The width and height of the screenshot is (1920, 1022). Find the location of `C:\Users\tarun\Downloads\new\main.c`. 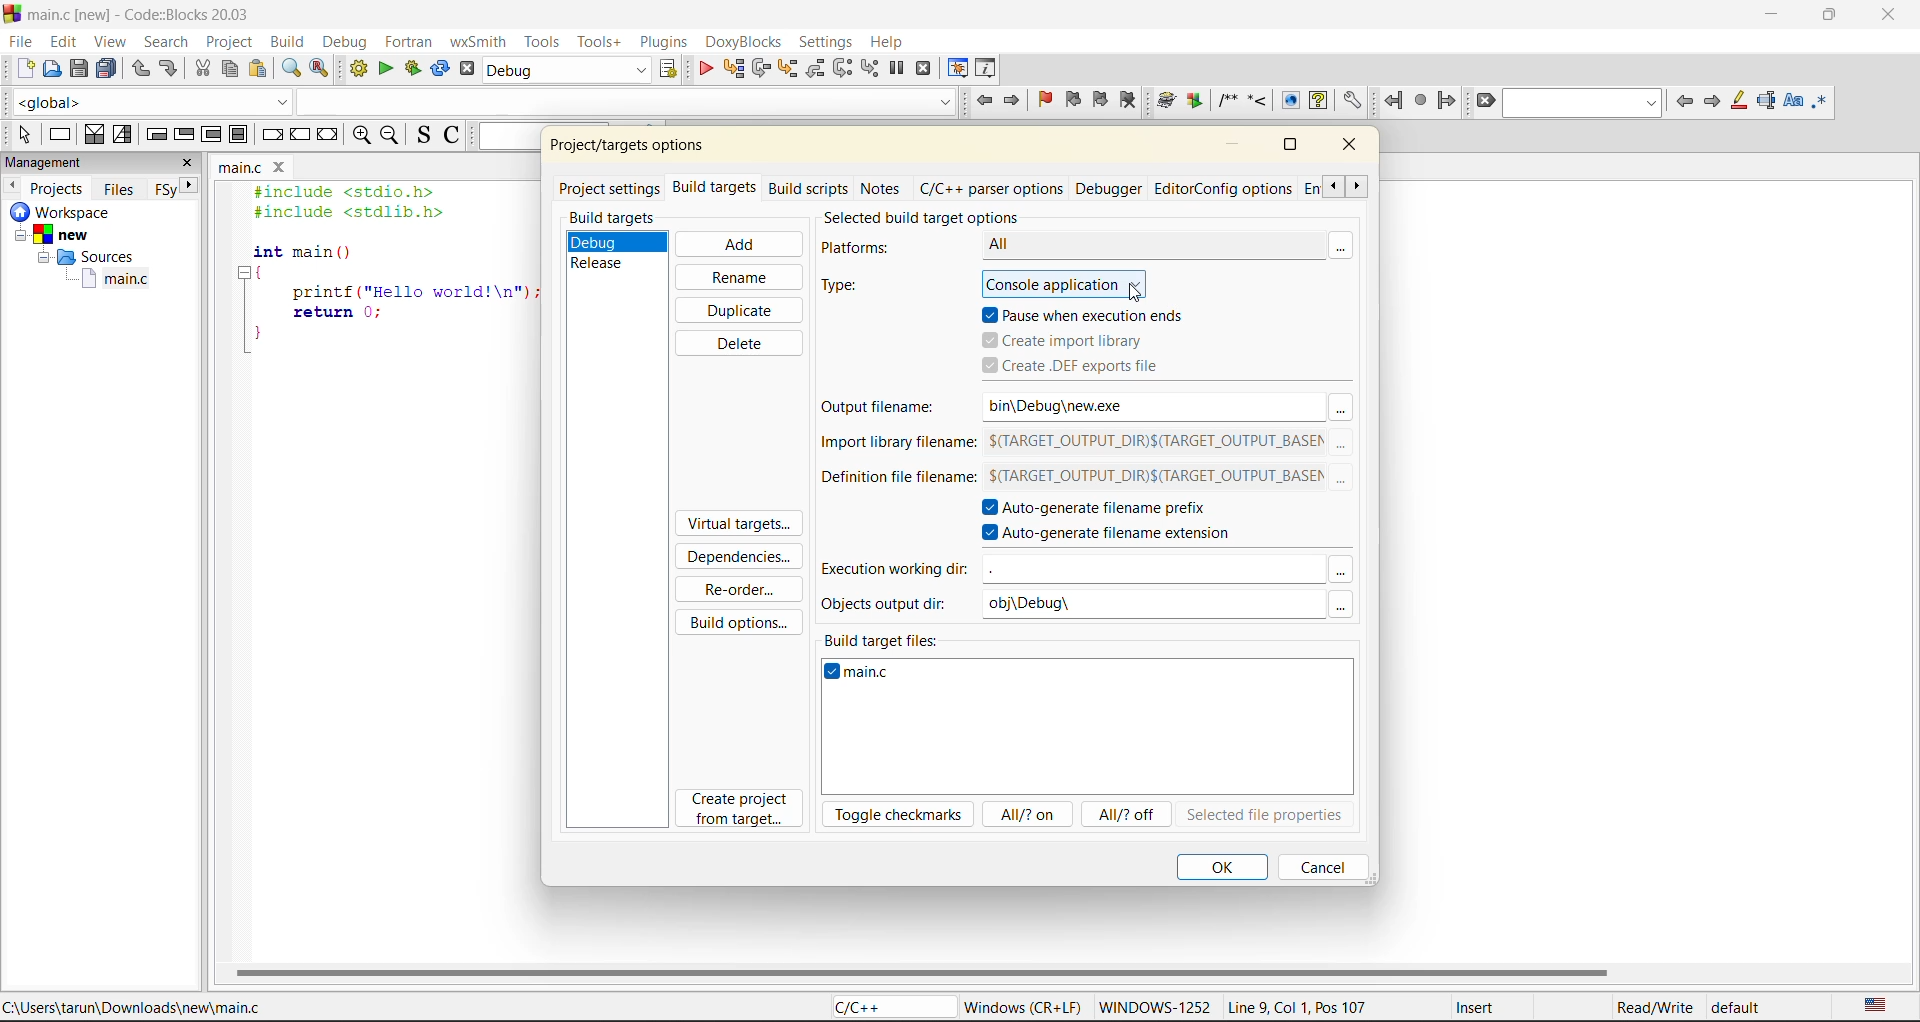

C:\Users\tarun\Downloads\new\main.c is located at coordinates (138, 1008).